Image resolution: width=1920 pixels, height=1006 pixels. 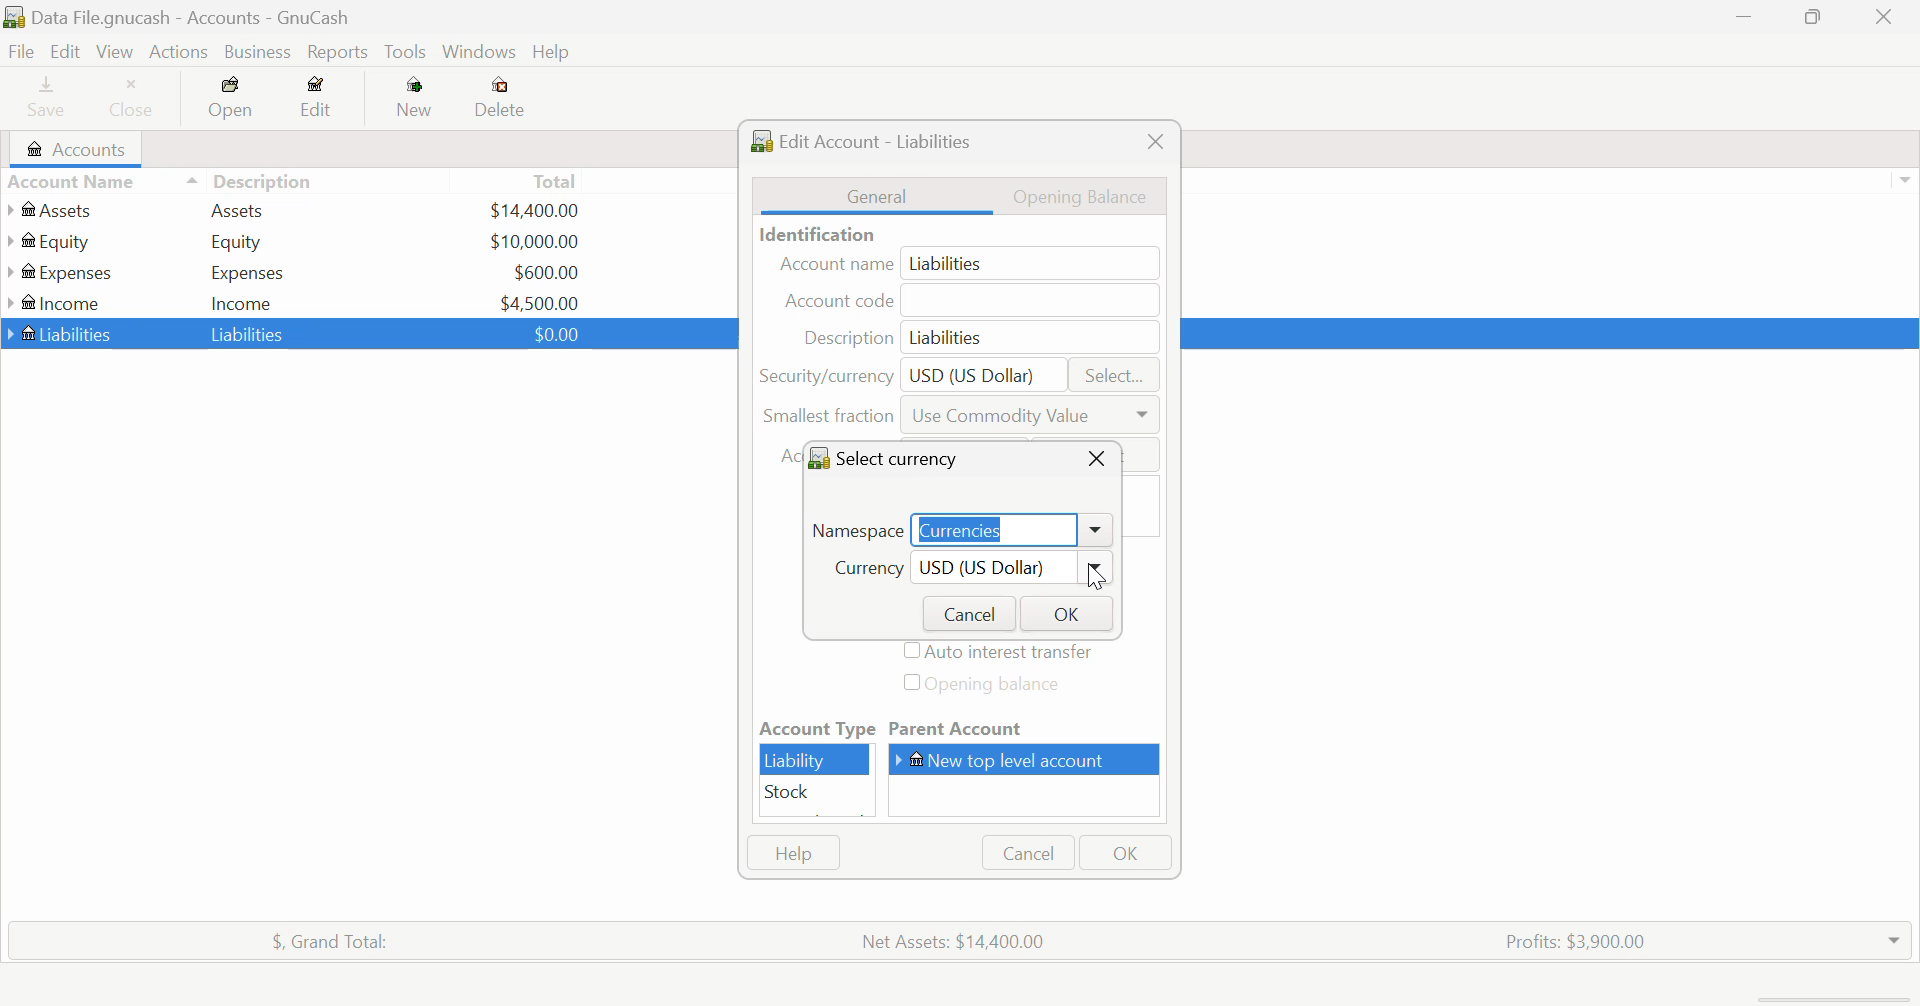 I want to click on Close, so click(x=1154, y=142).